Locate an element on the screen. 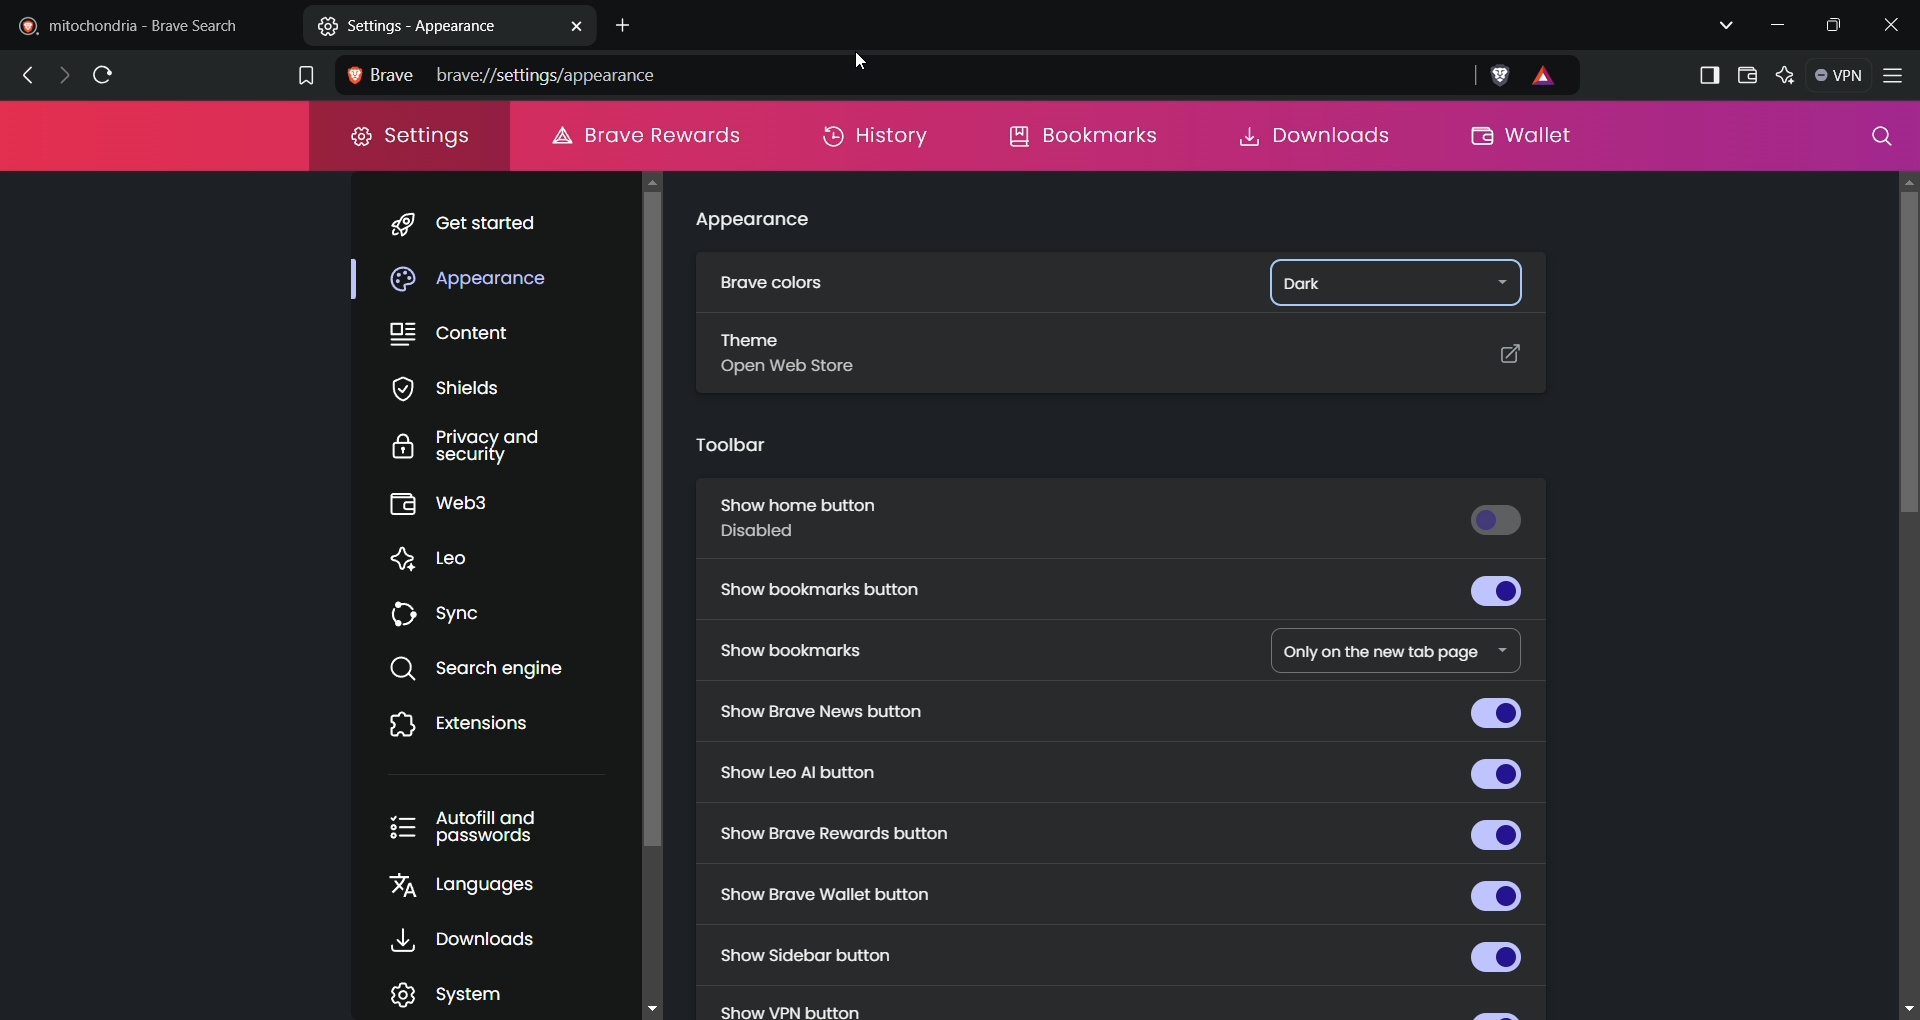 The image size is (1920, 1020). maximize is located at coordinates (1837, 26).